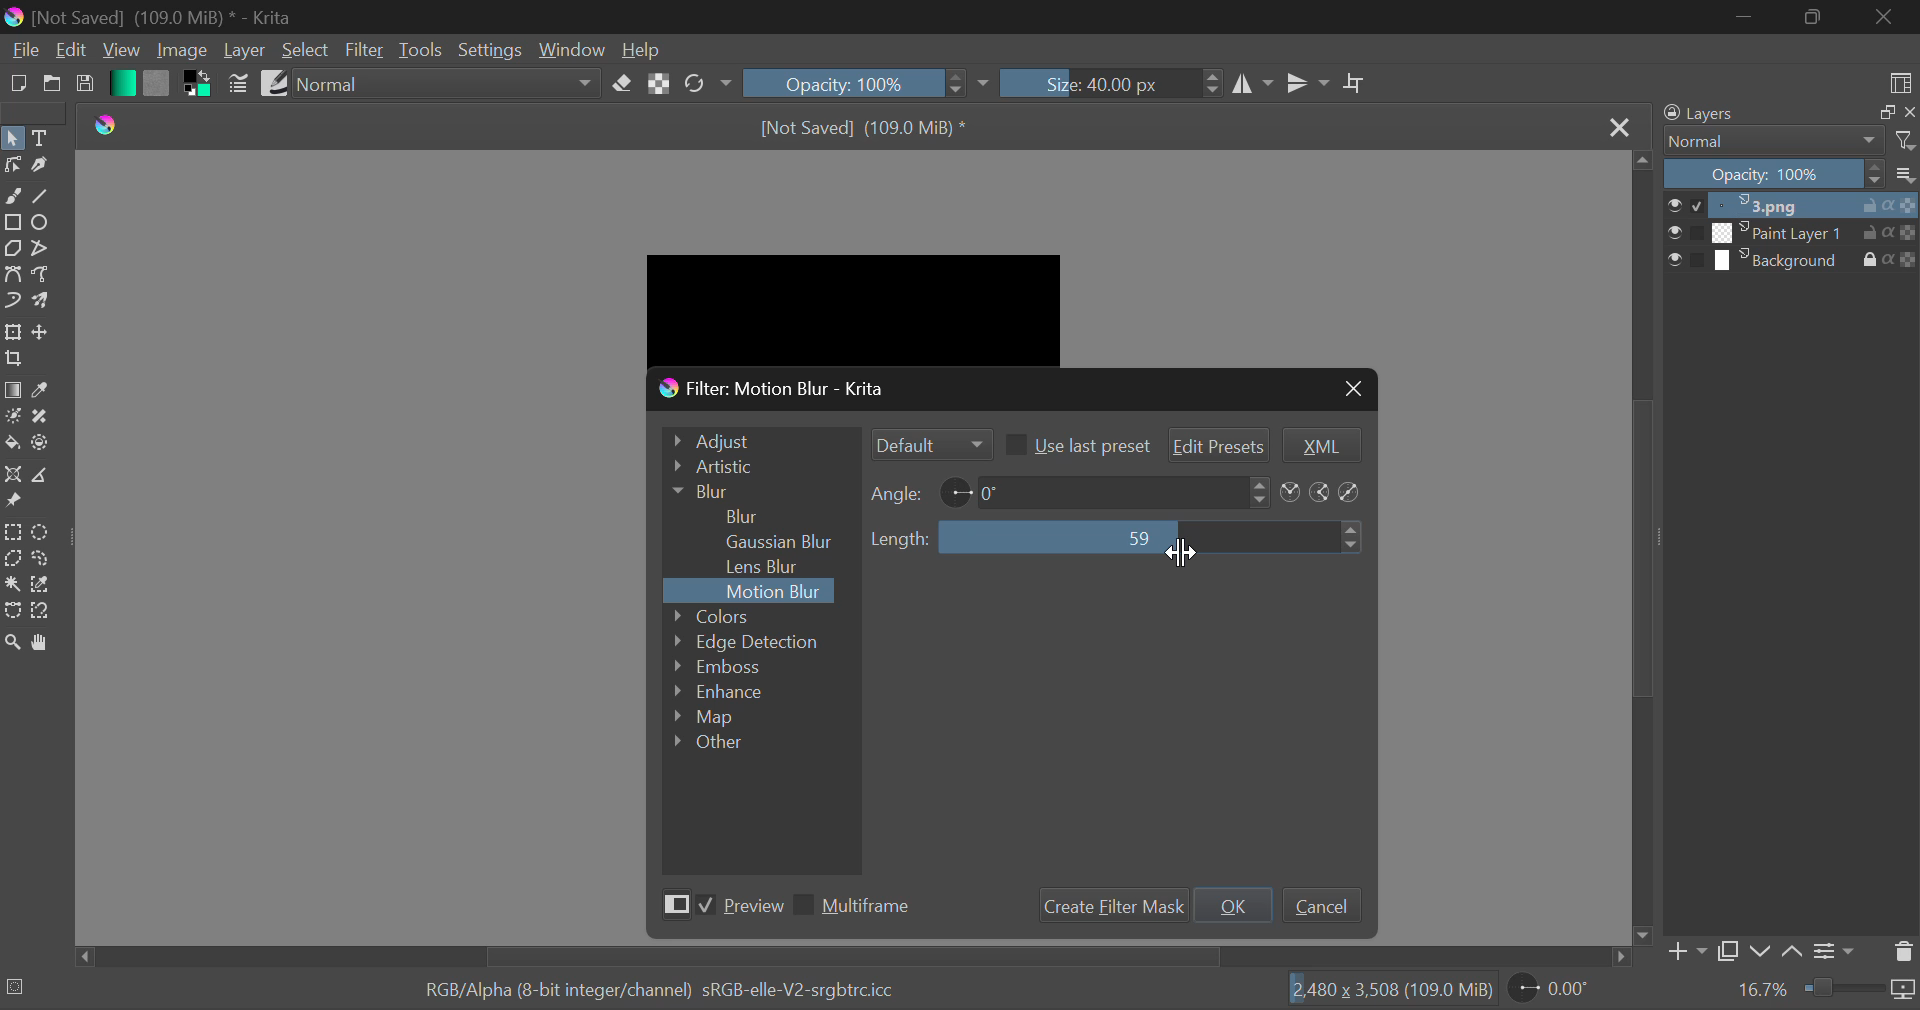 This screenshot has height=1010, width=1920. Describe the element at coordinates (1553, 991) in the screenshot. I see `0.00` at that location.